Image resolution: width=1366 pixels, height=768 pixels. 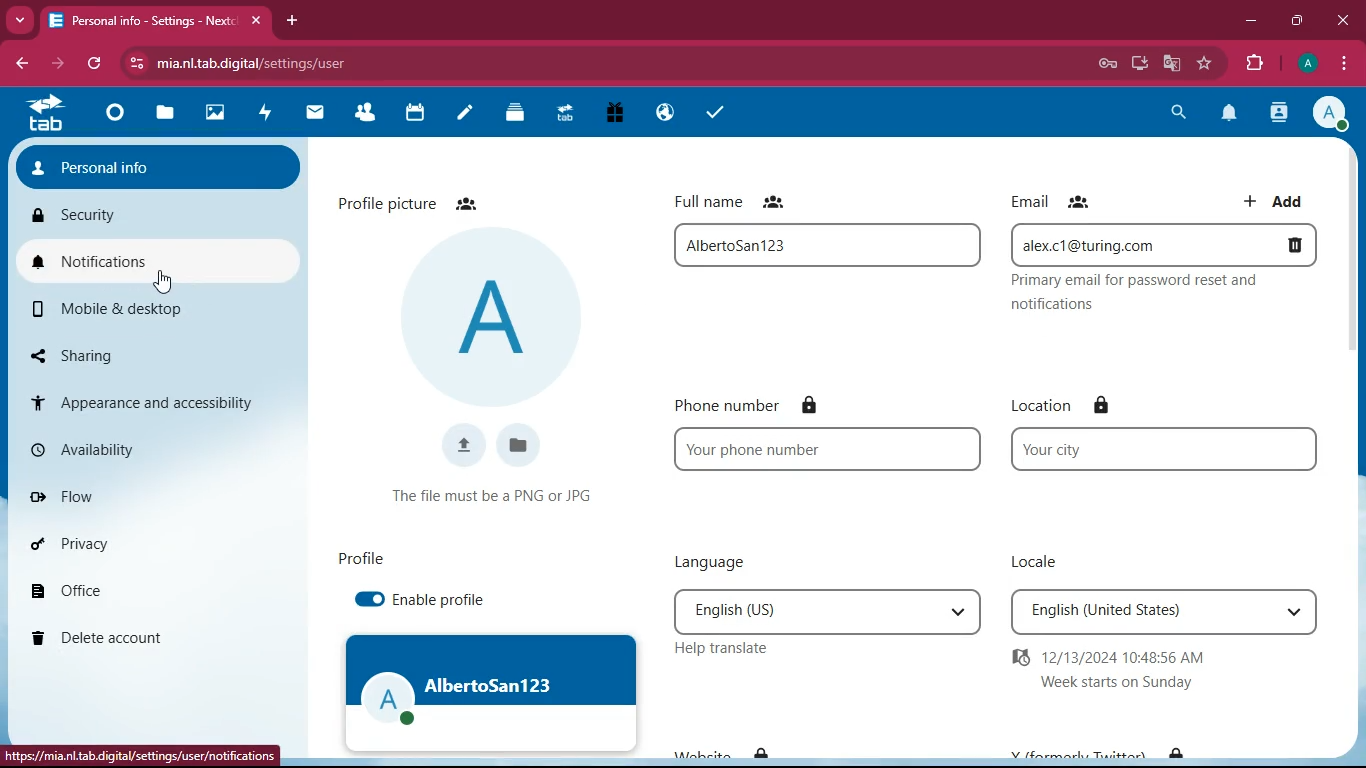 What do you see at coordinates (216, 114) in the screenshot?
I see `images` at bounding box center [216, 114].